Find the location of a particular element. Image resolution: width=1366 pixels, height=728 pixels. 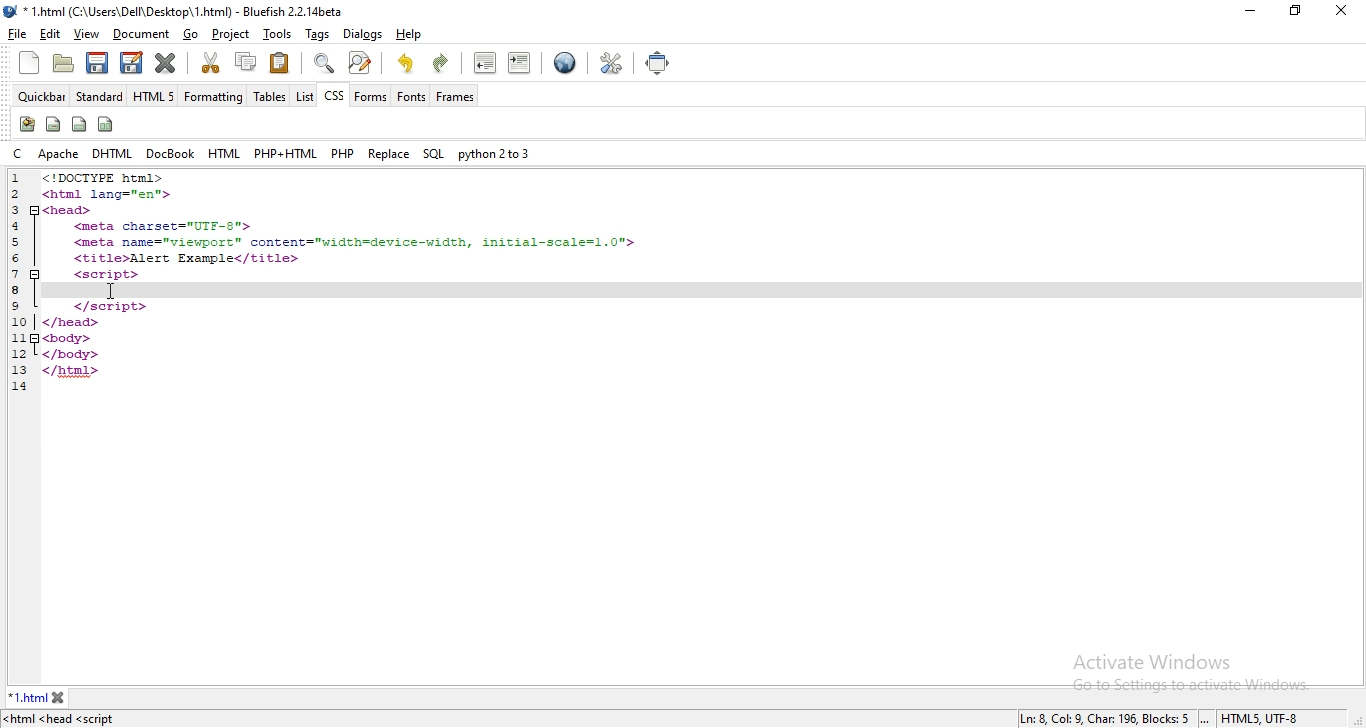

python 2 to 3 is located at coordinates (492, 152).